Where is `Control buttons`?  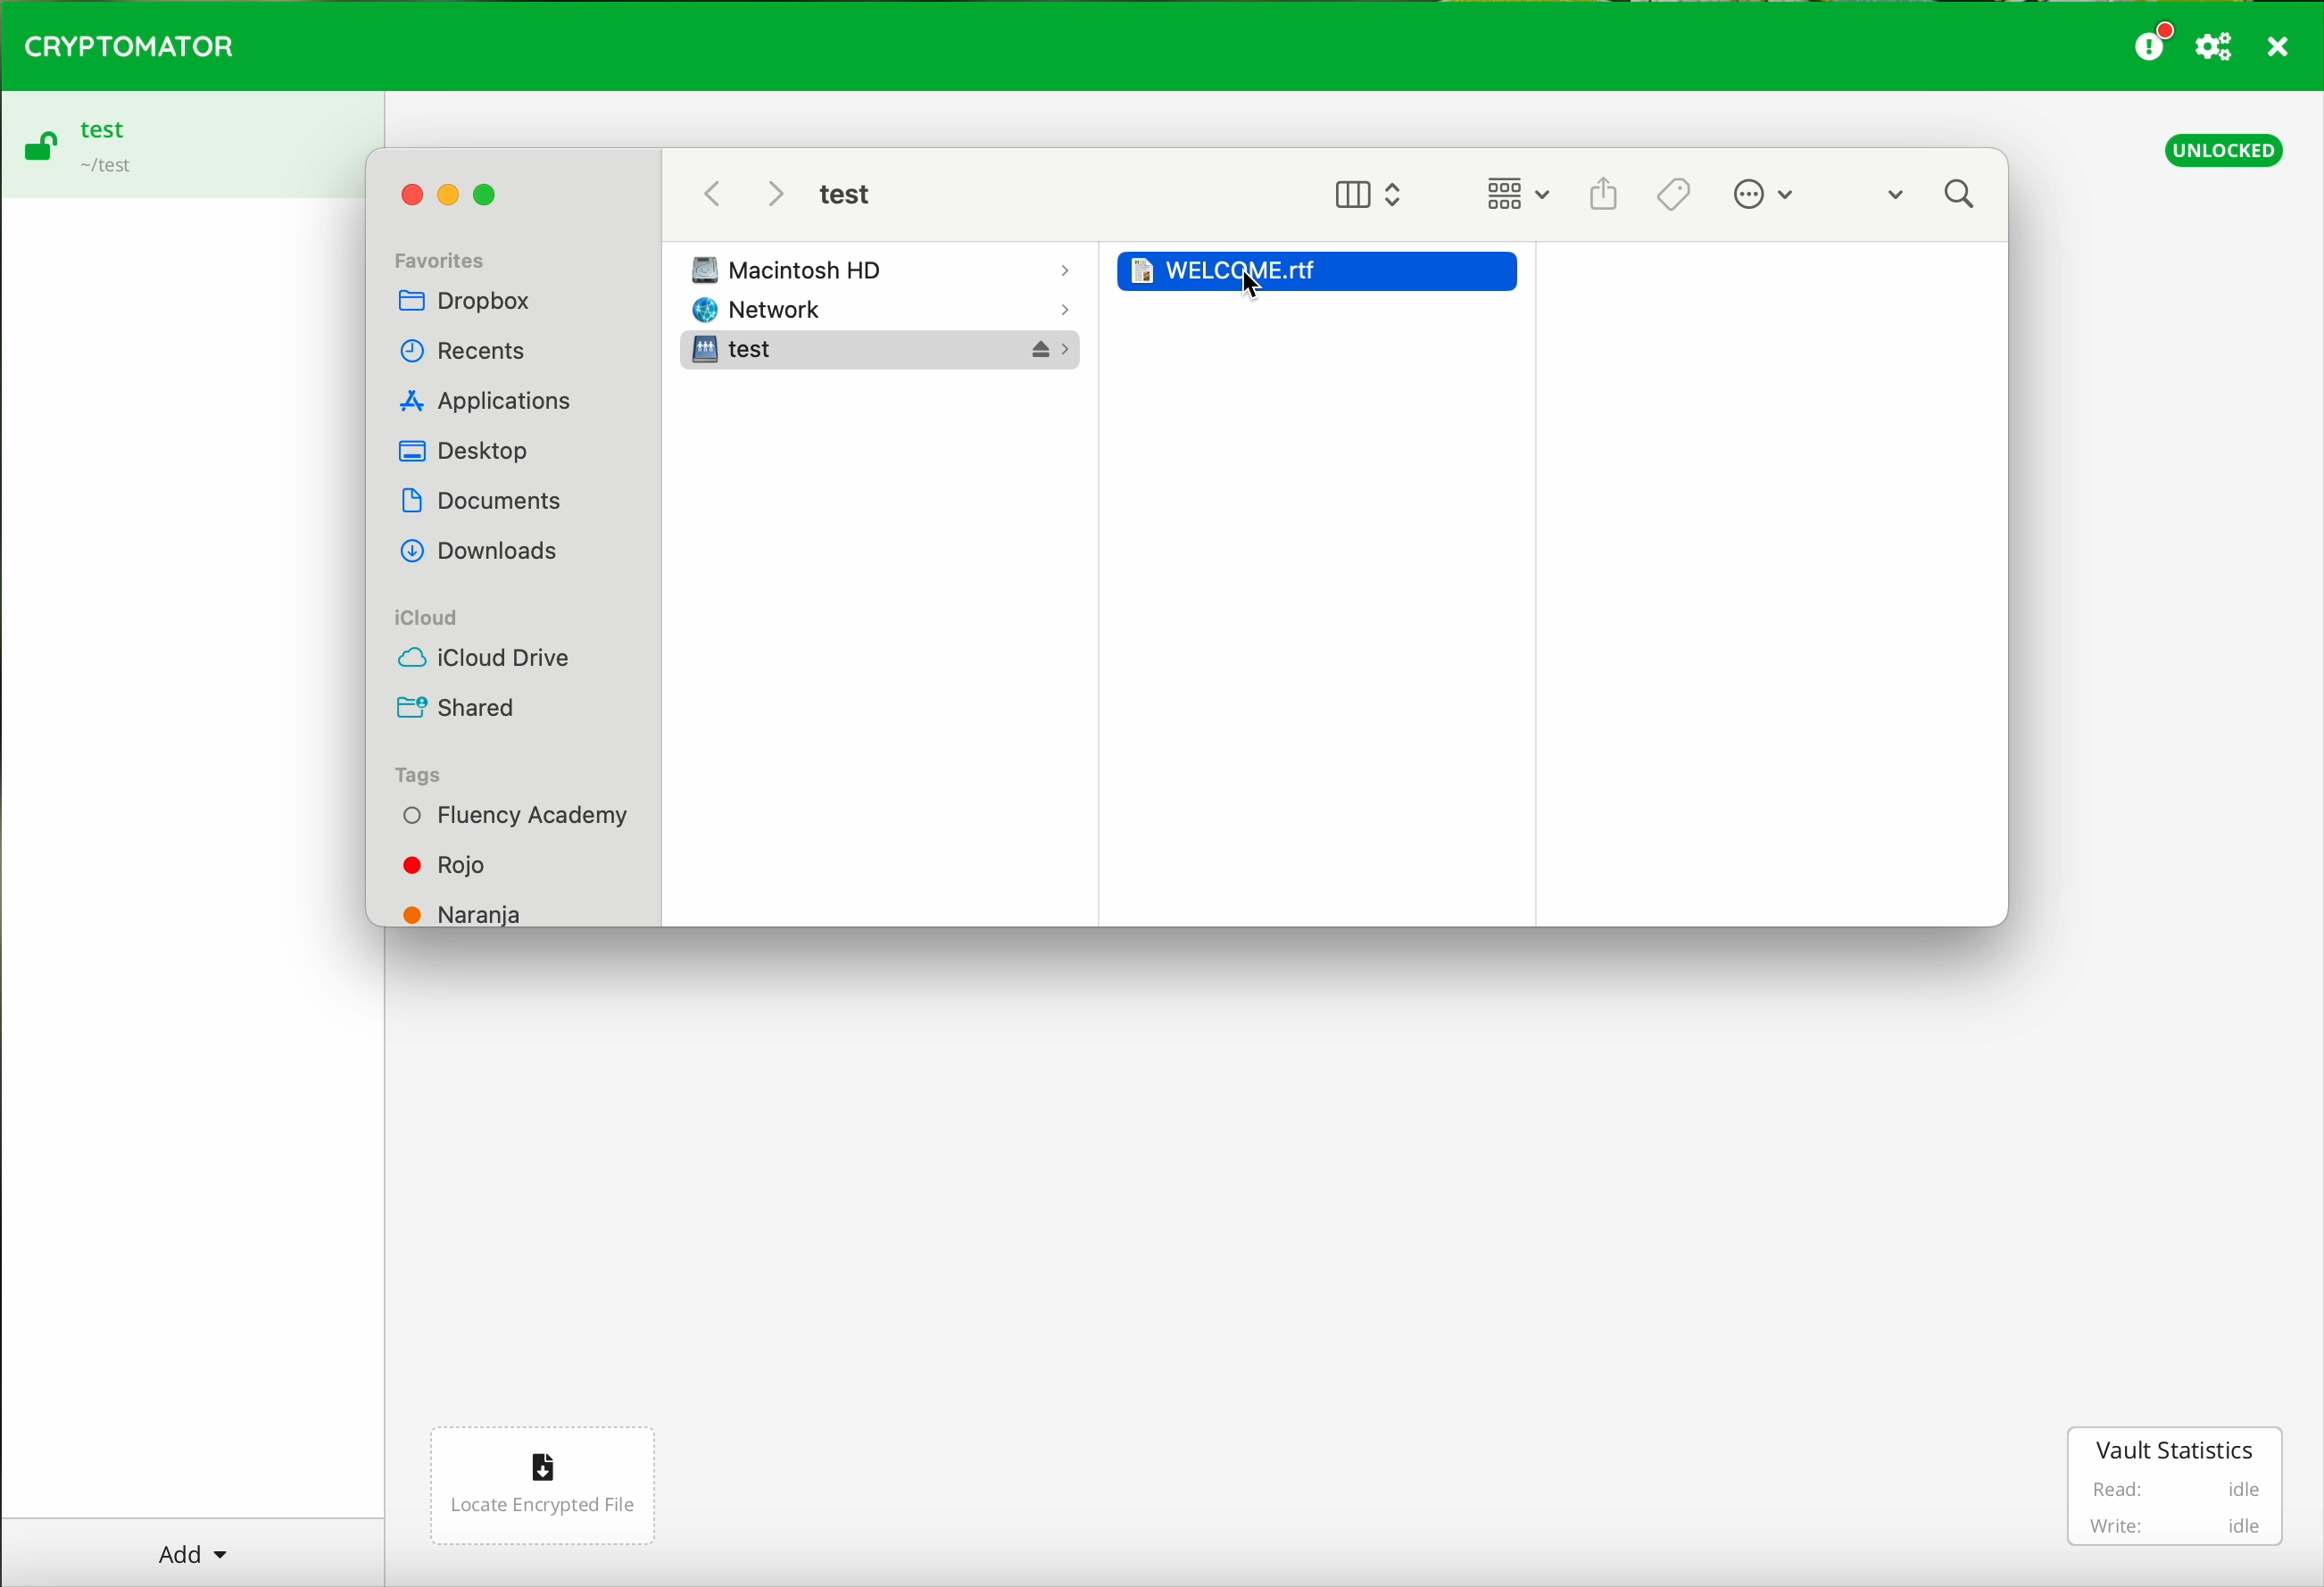
Control buttons is located at coordinates (457, 186).